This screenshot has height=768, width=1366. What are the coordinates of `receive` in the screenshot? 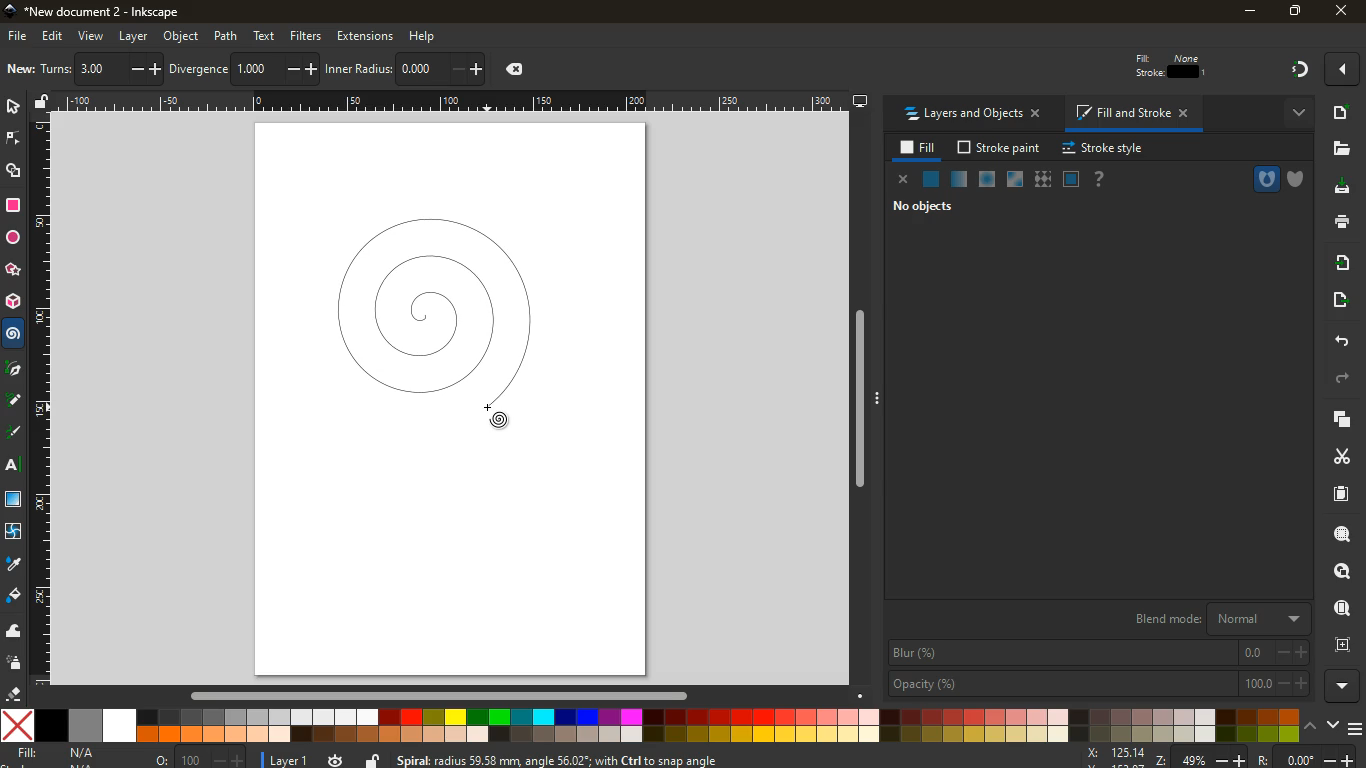 It's located at (1340, 264).